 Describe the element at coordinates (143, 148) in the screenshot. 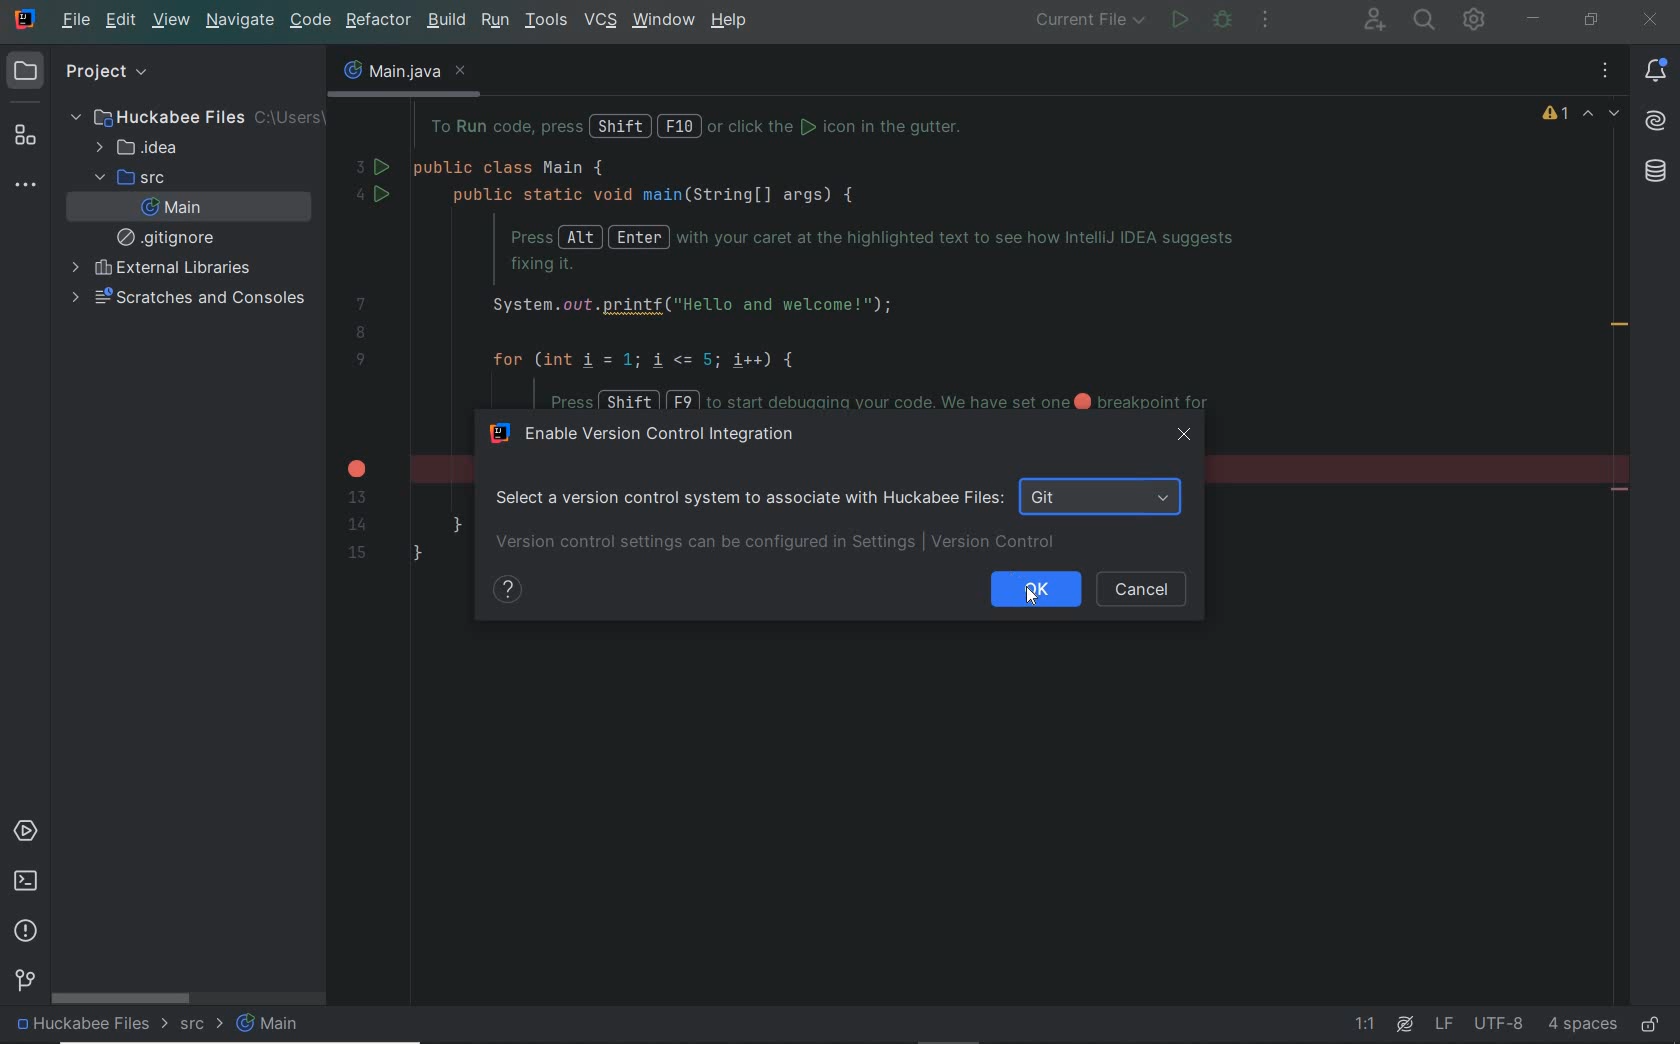

I see `idea` at that location.